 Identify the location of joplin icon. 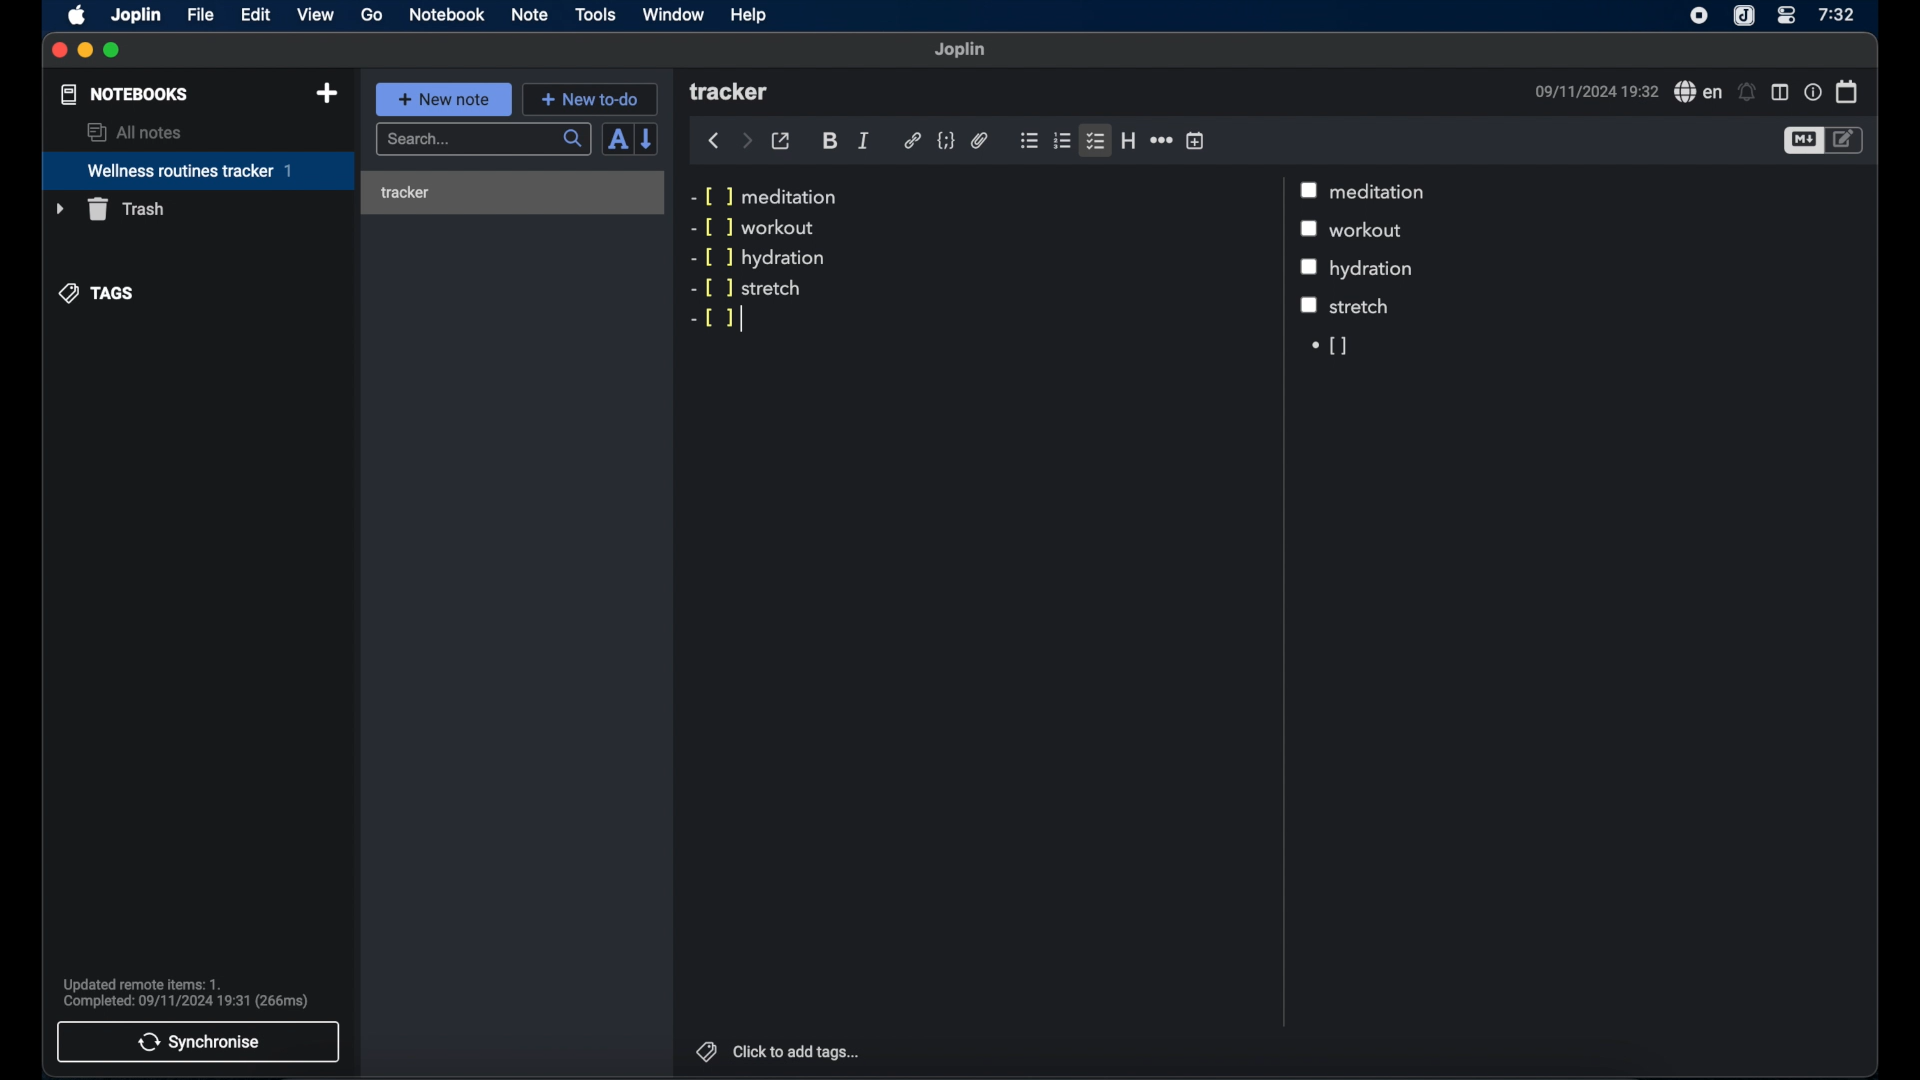
(1745, 16).